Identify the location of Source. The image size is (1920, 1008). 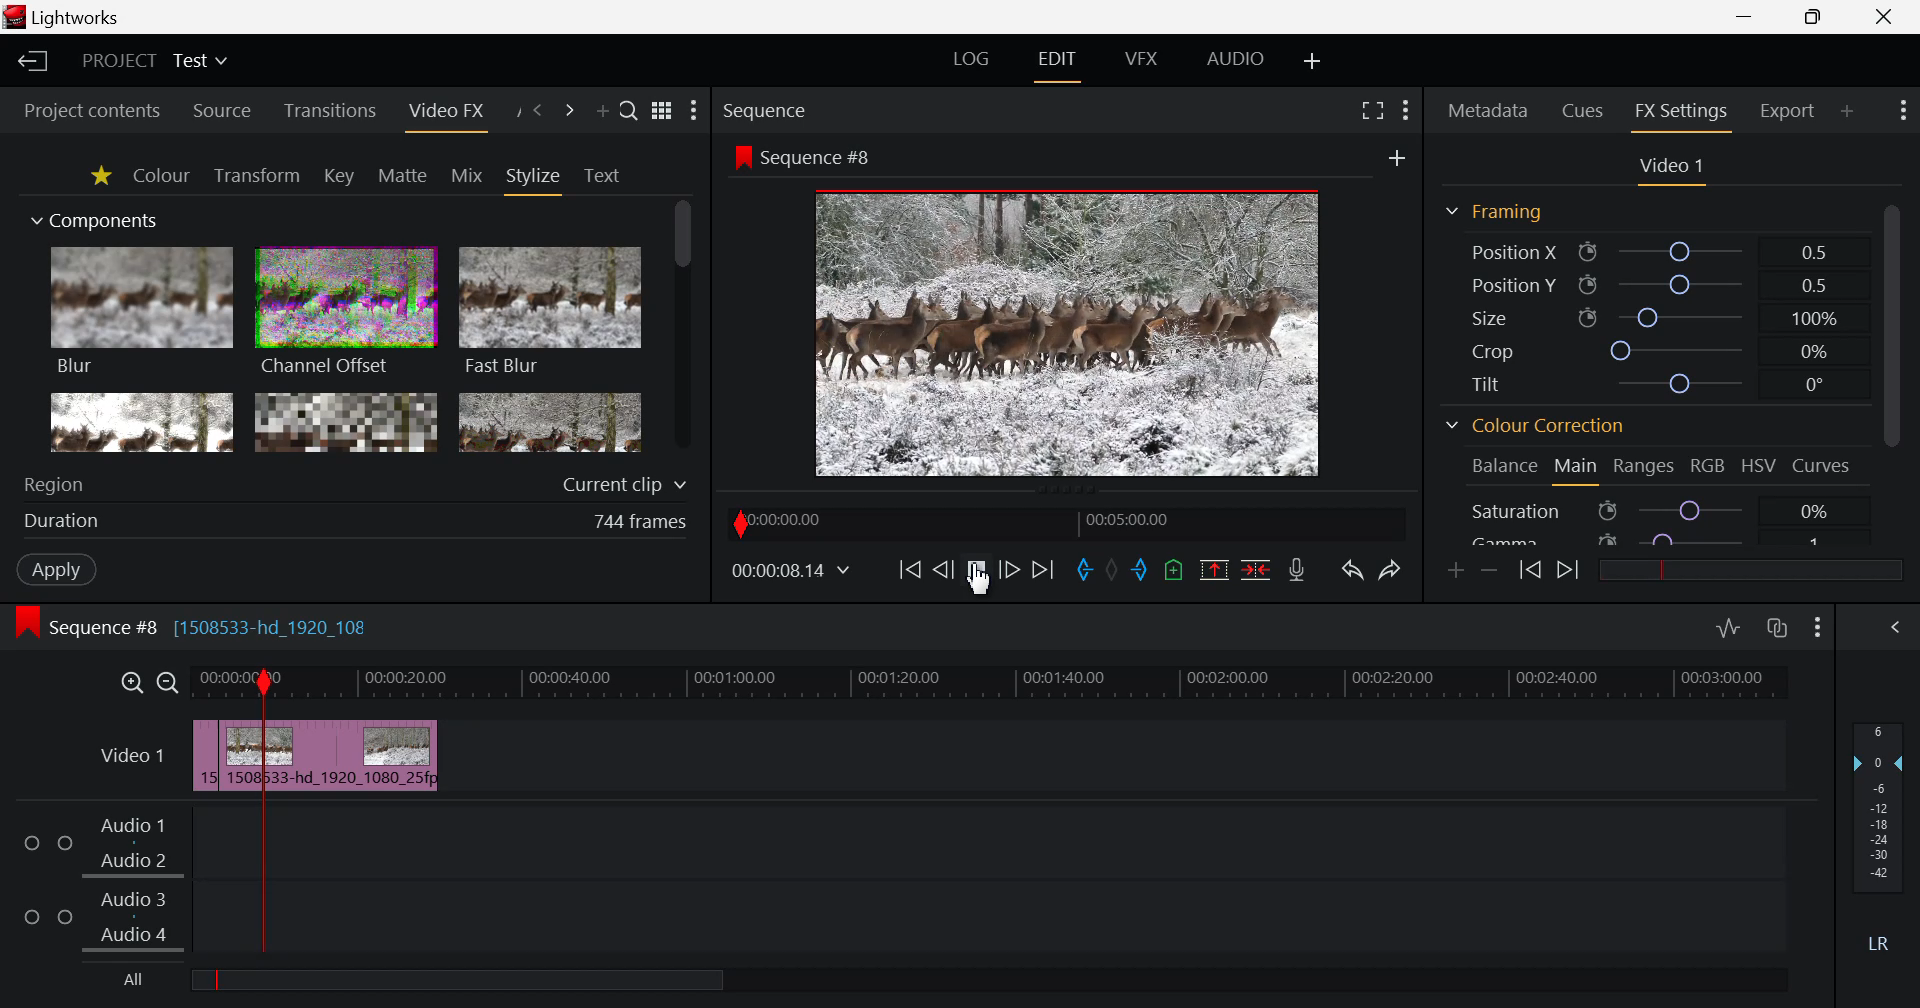
(223, 110).